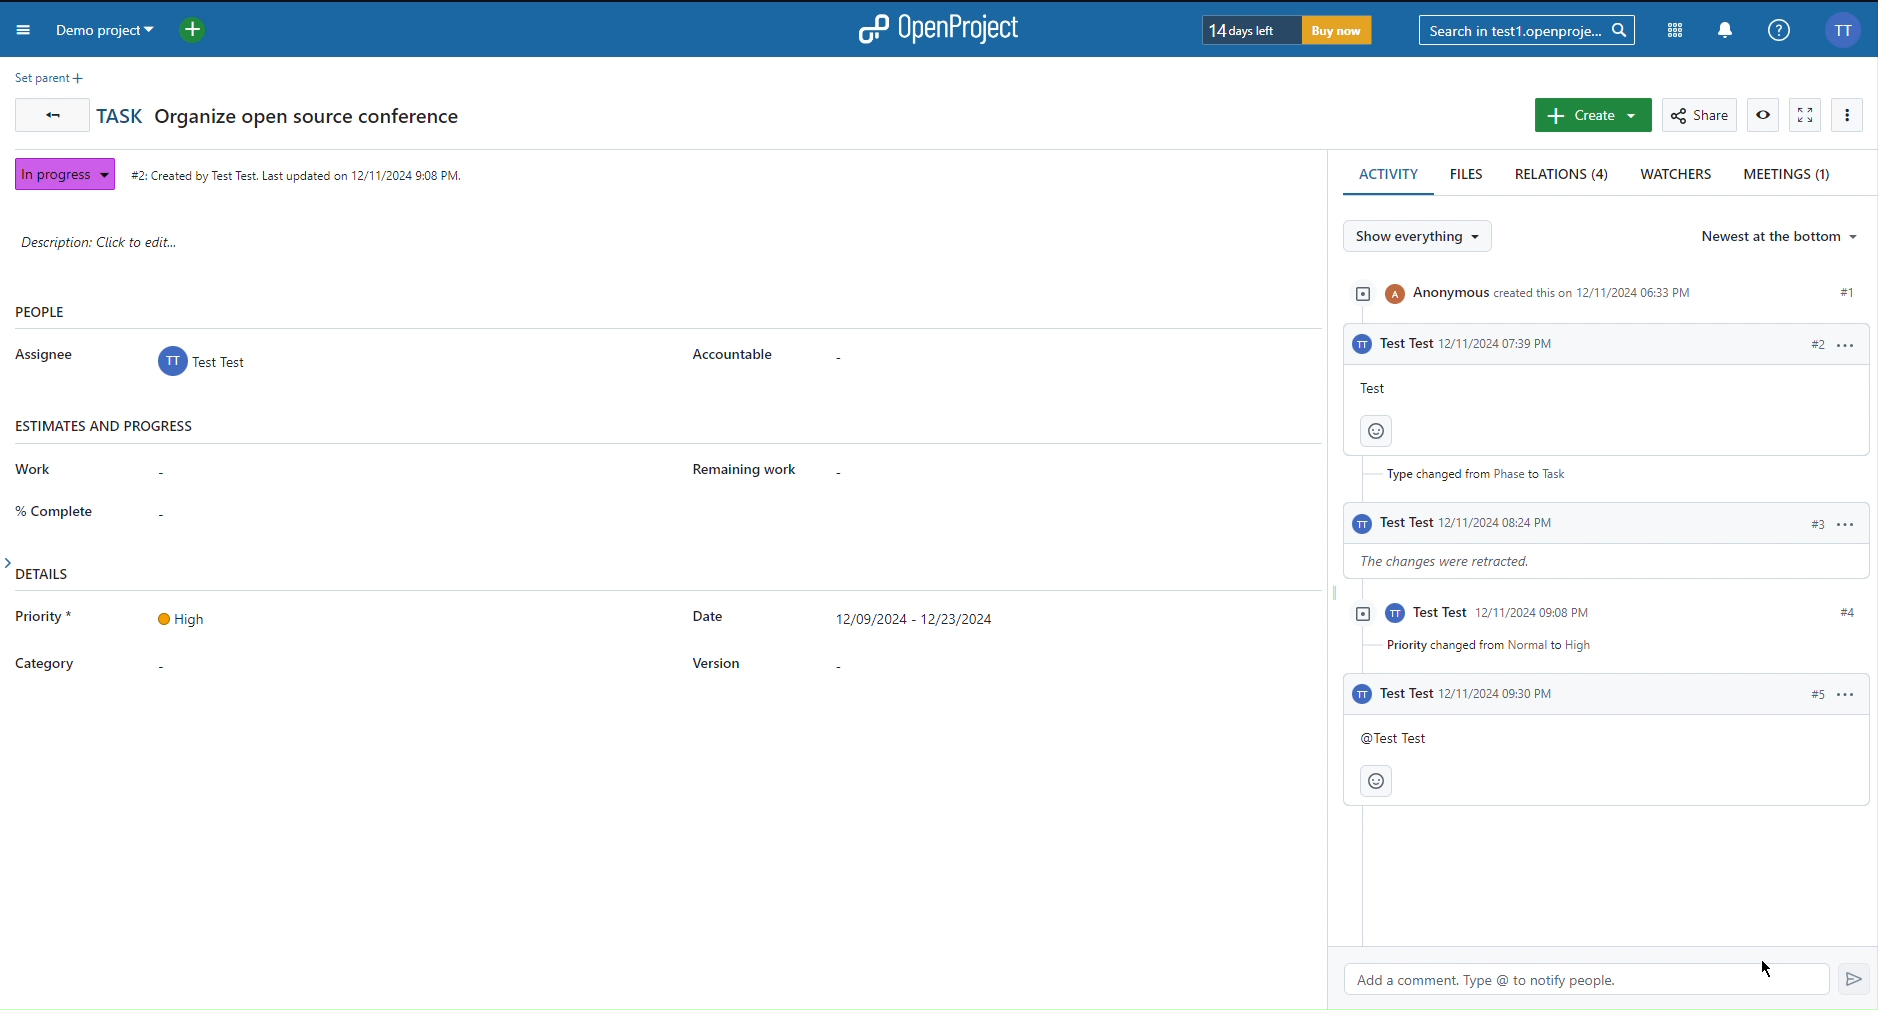 The width and height of the screenshot is (1878, 1010). What do you see at coordinates (1608, 744) in the screenshot?
I see `Test Test Comment` at bounding box center [1608, 744].